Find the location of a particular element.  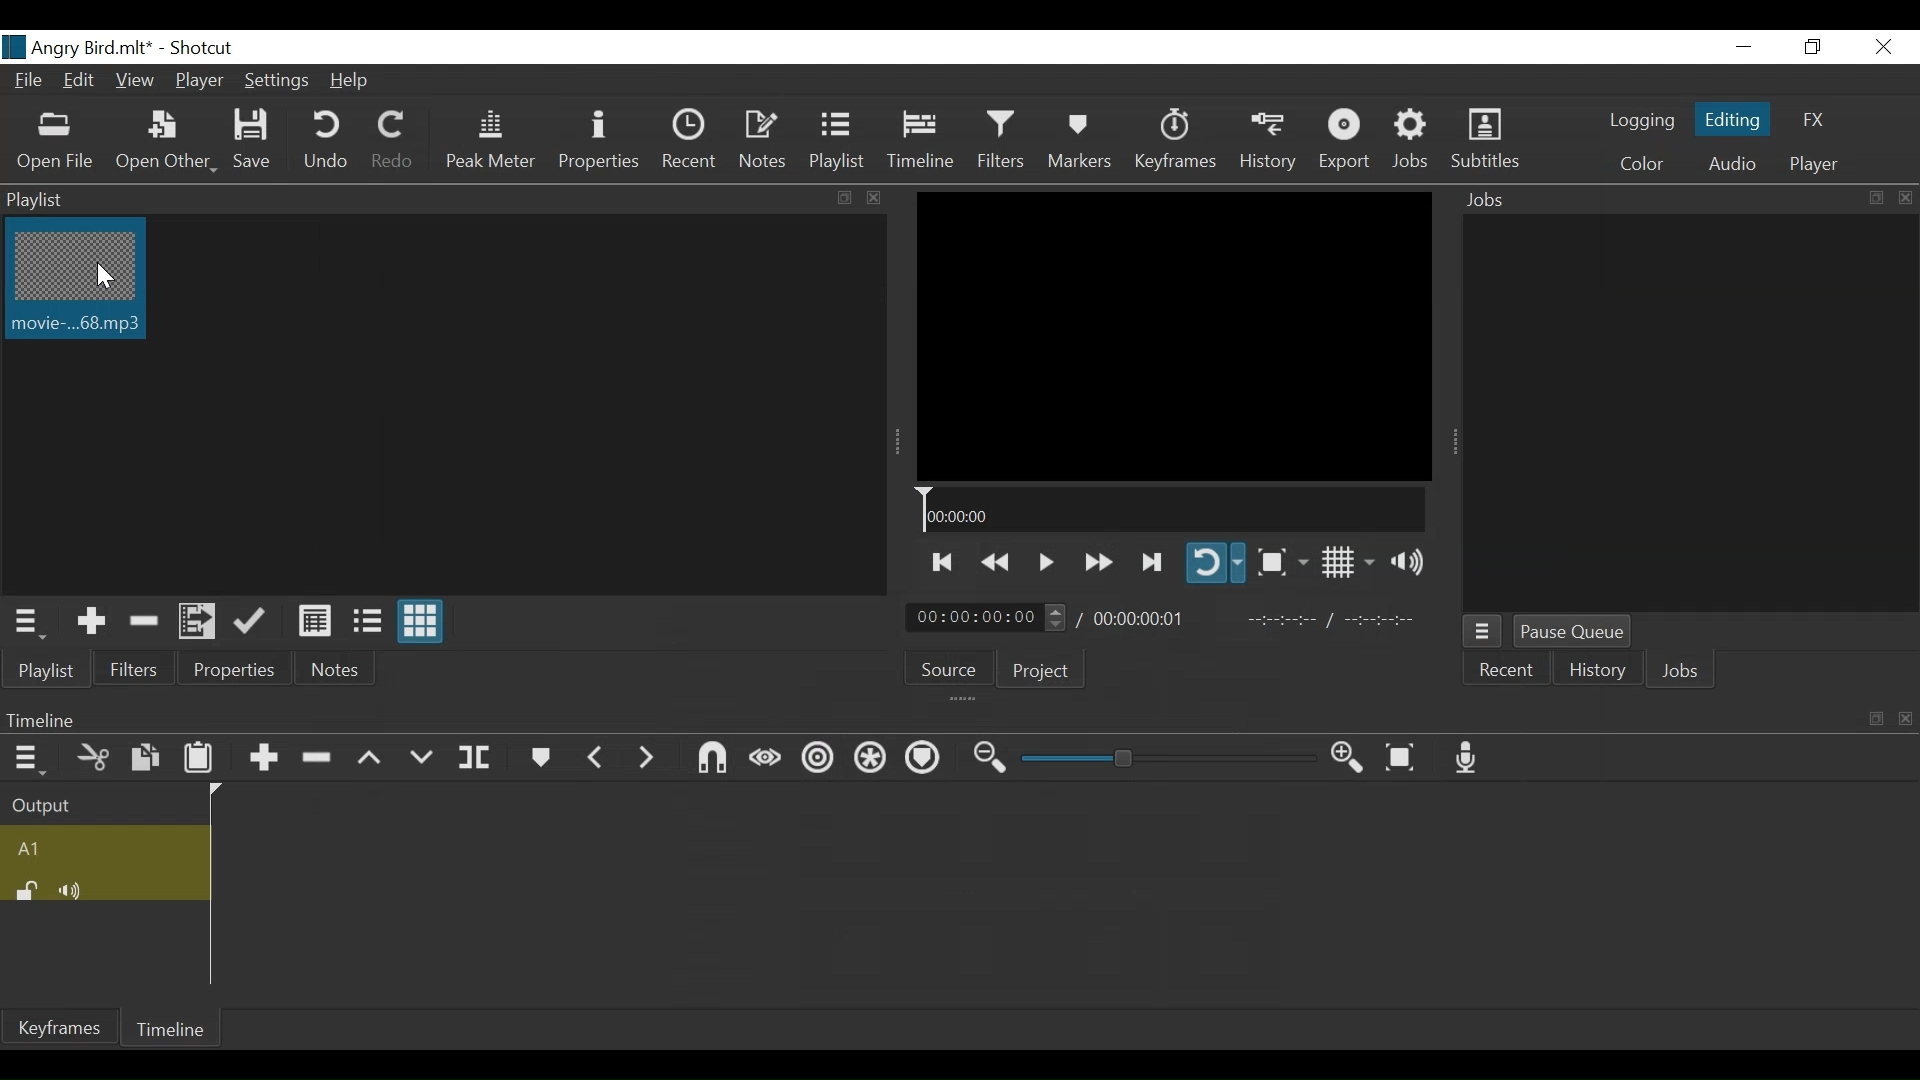

Current Duration is located at coordinates (991, 617).